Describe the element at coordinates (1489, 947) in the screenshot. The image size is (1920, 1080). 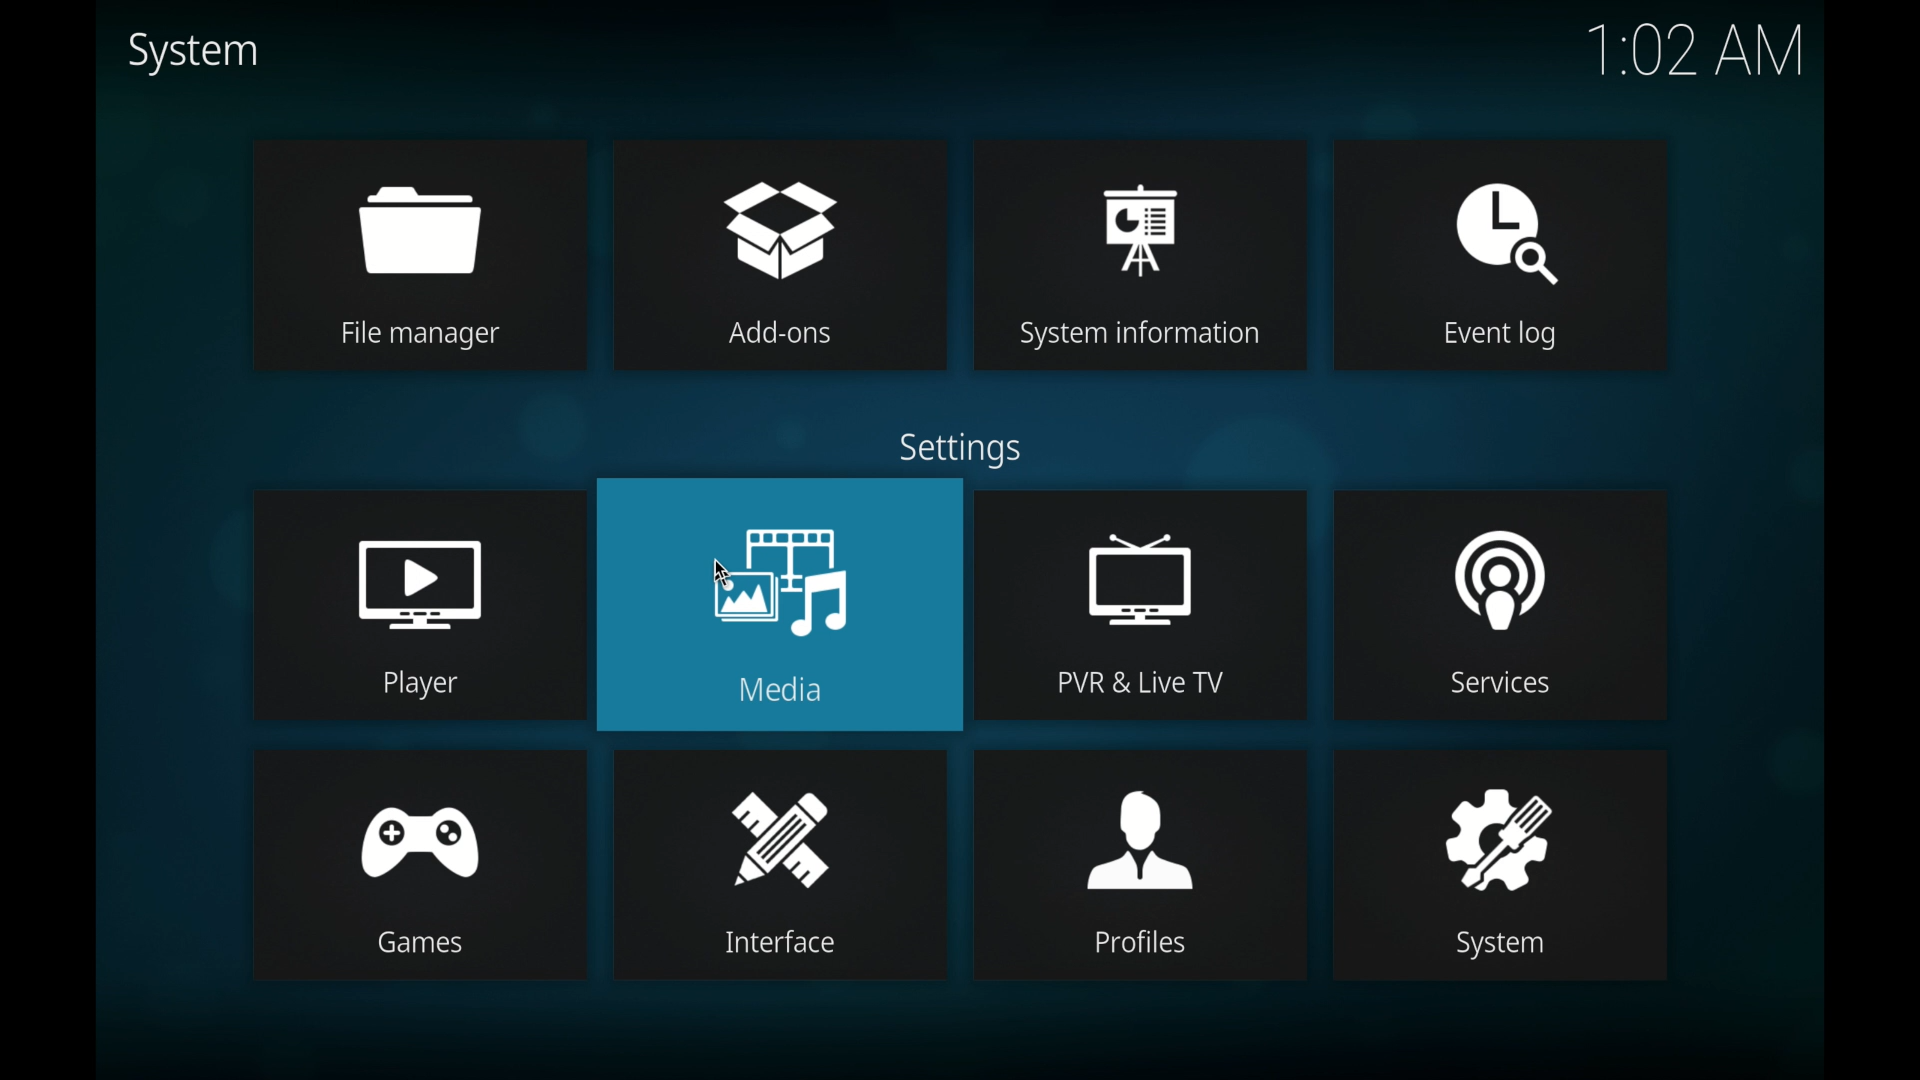
I see `System` at that location.